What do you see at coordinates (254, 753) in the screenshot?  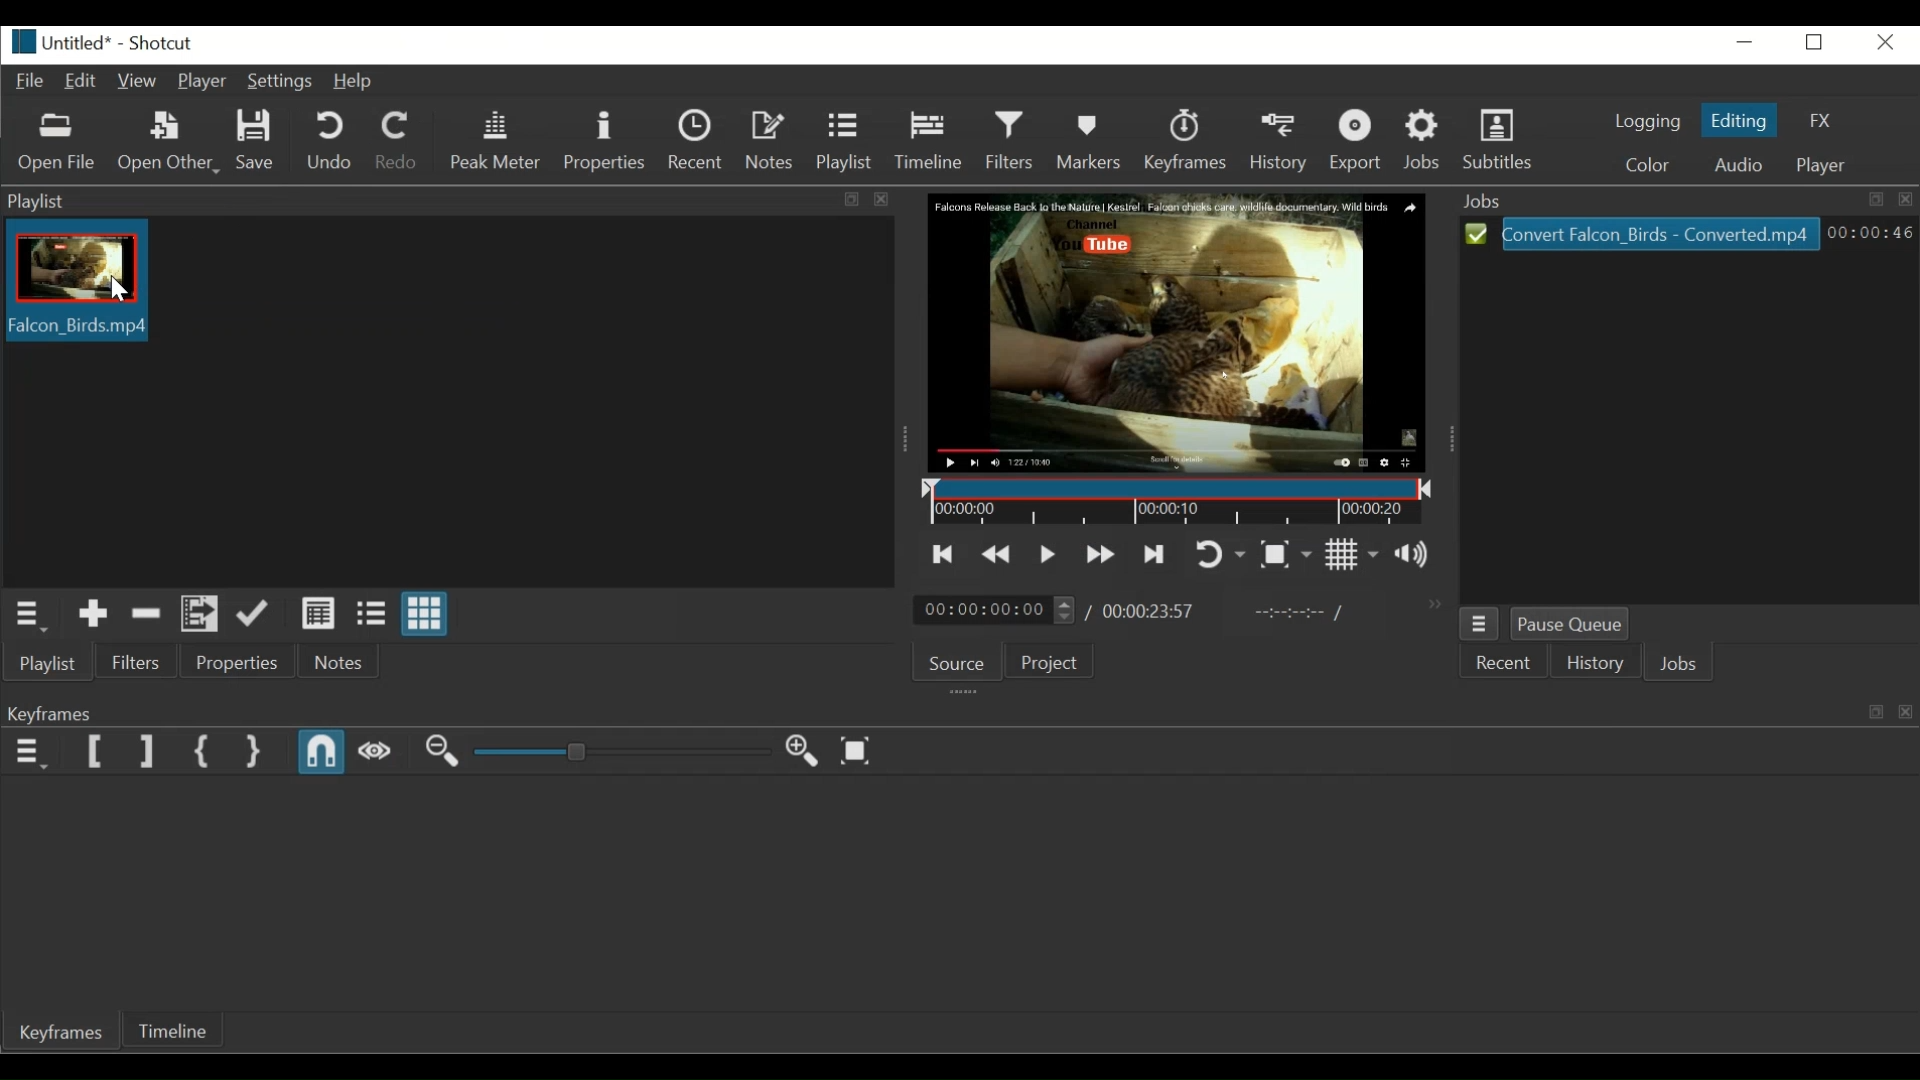 I see `Set Second Simple Keyframe` at bounding box center [254, 753].